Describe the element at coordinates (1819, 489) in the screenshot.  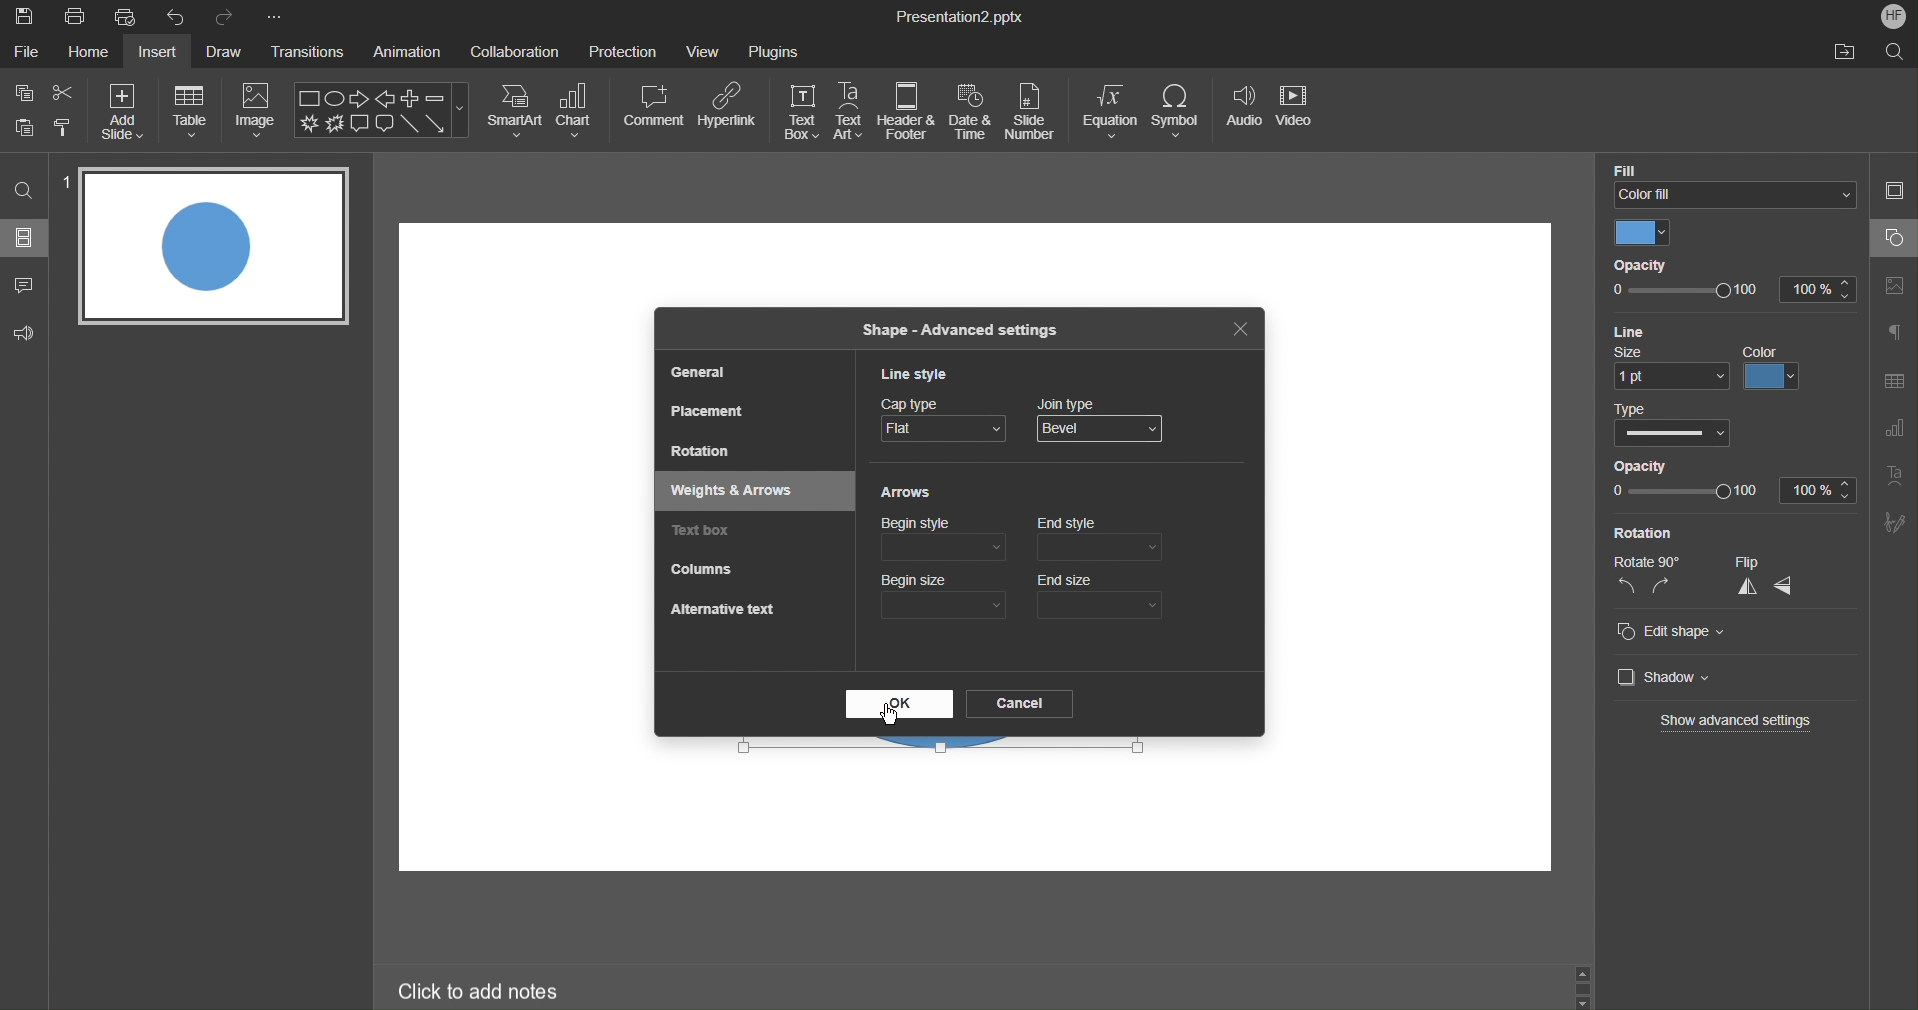
I see `100%` at that location.